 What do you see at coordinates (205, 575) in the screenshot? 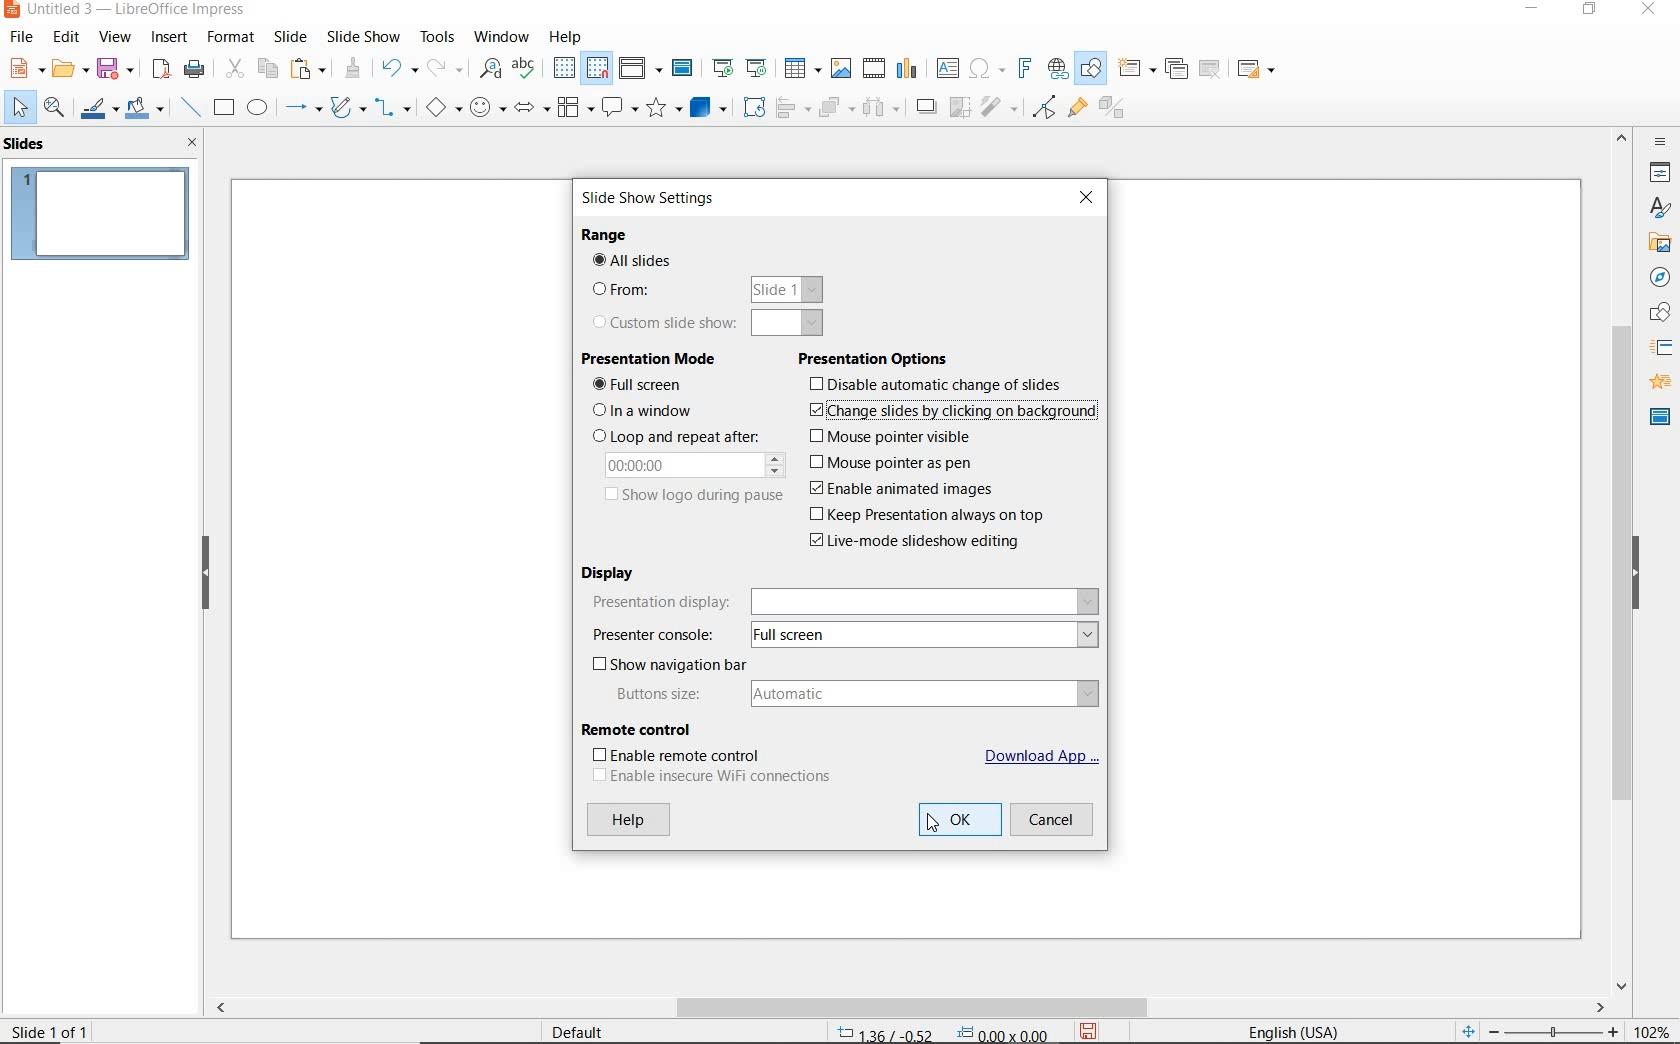
I see `HIDE` at bounding box center [205, 575].